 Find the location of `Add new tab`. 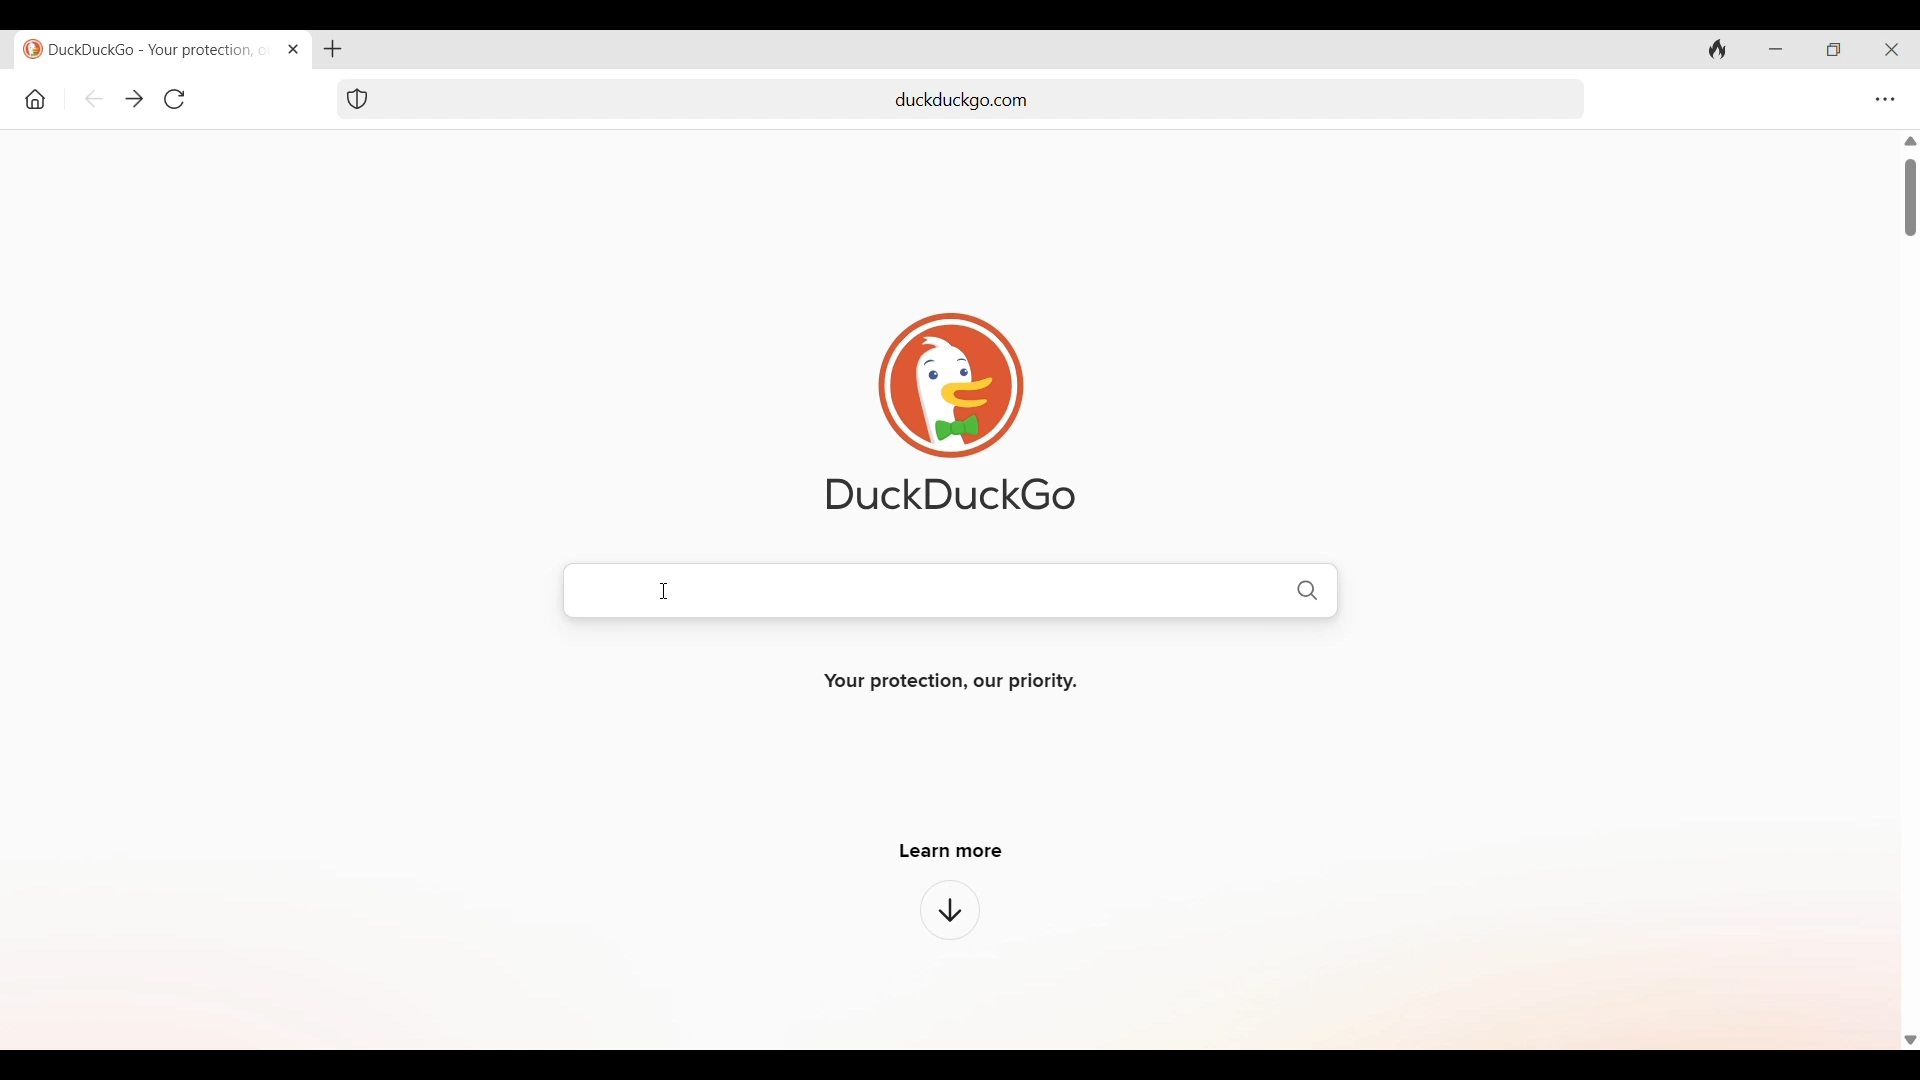

Add new tab is located at coordinates (333, 49).